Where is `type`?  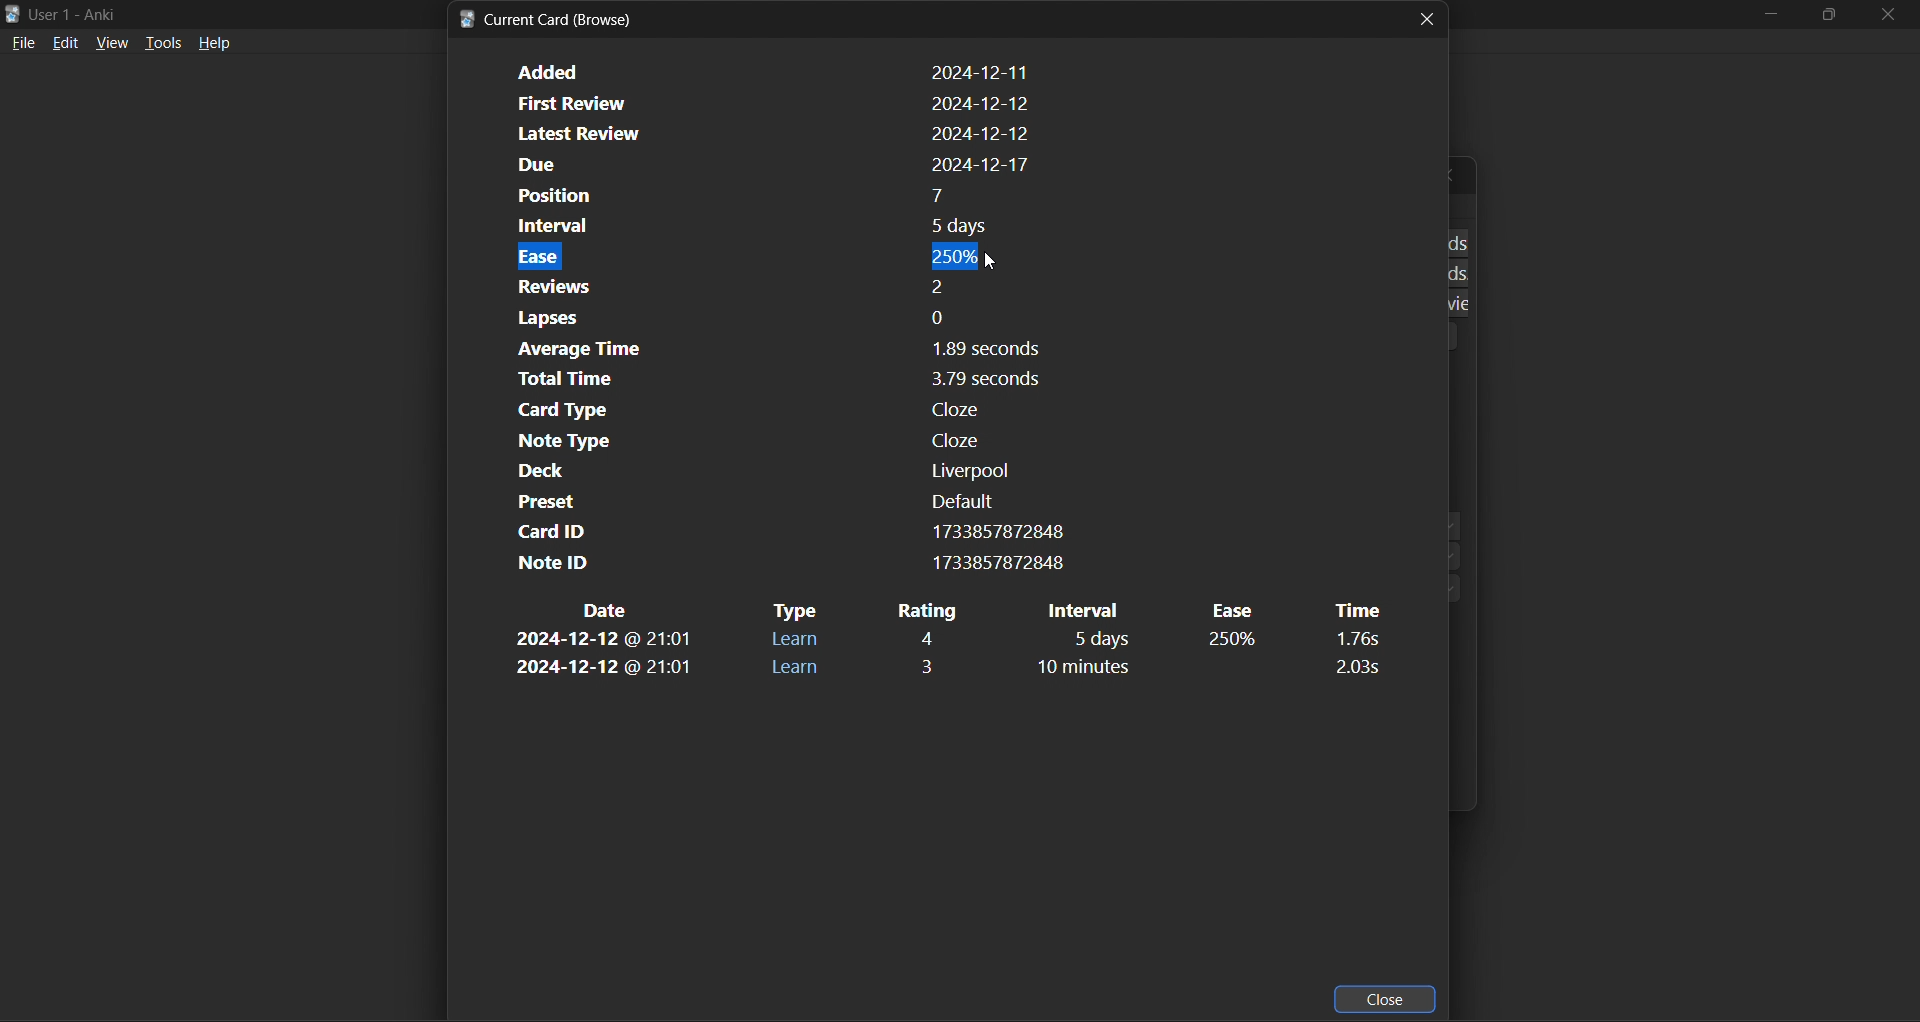 type is located at coordinates (796, 668).